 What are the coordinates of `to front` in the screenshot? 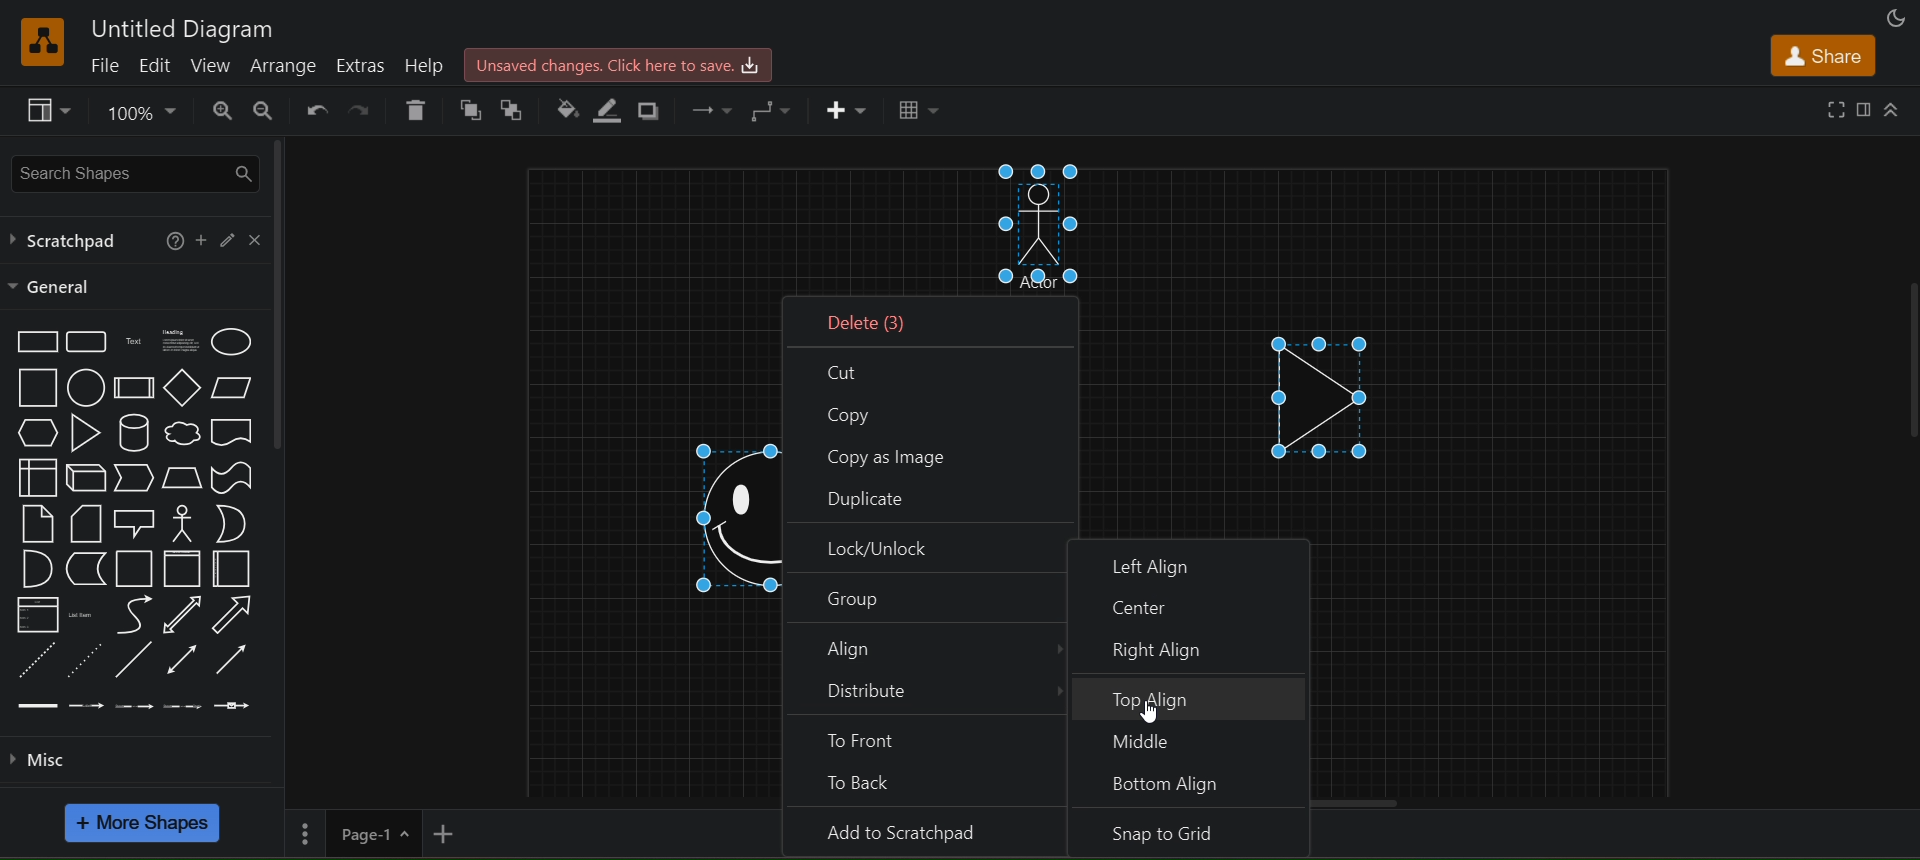 It's located at (930, 739).